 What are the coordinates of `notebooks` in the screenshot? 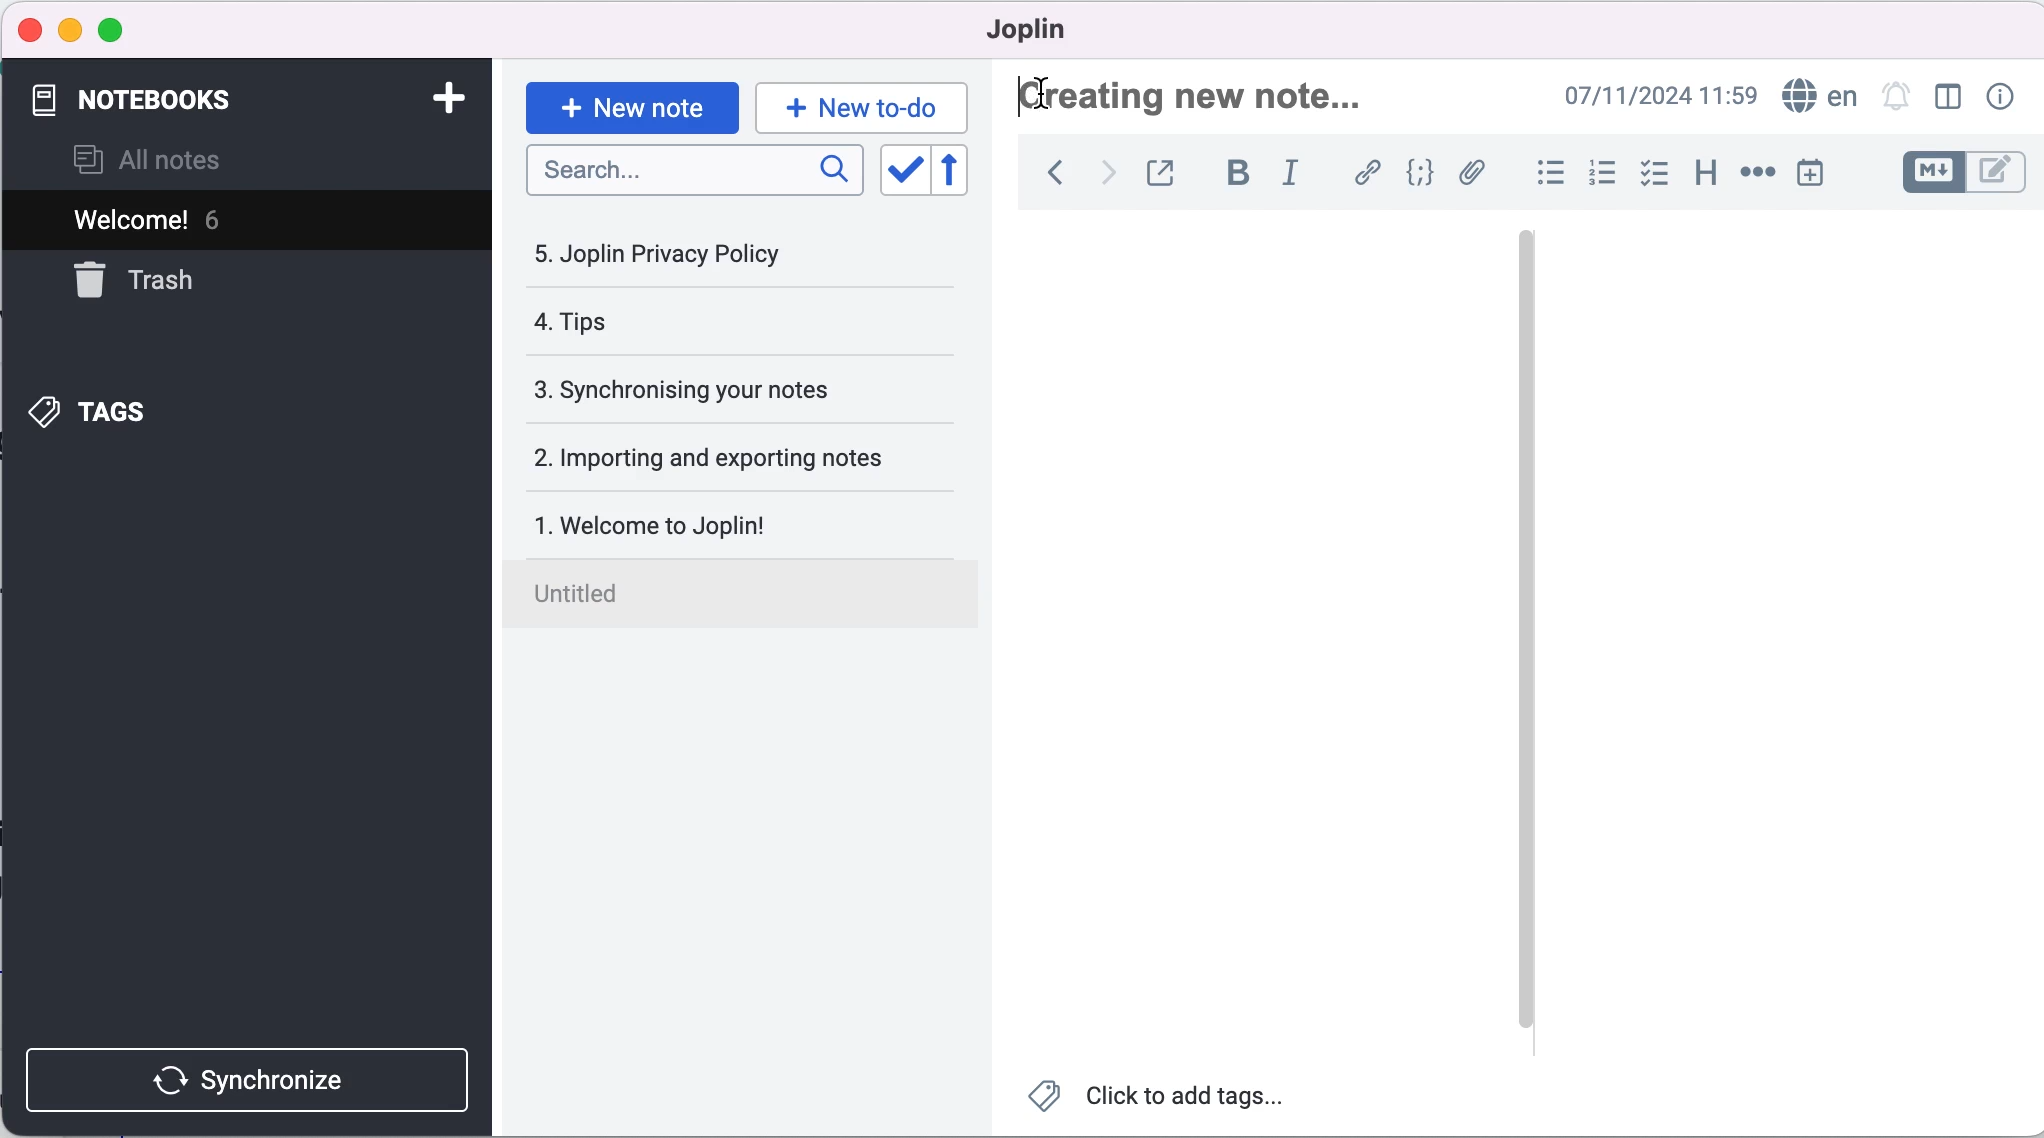 It's located at (151, 96).